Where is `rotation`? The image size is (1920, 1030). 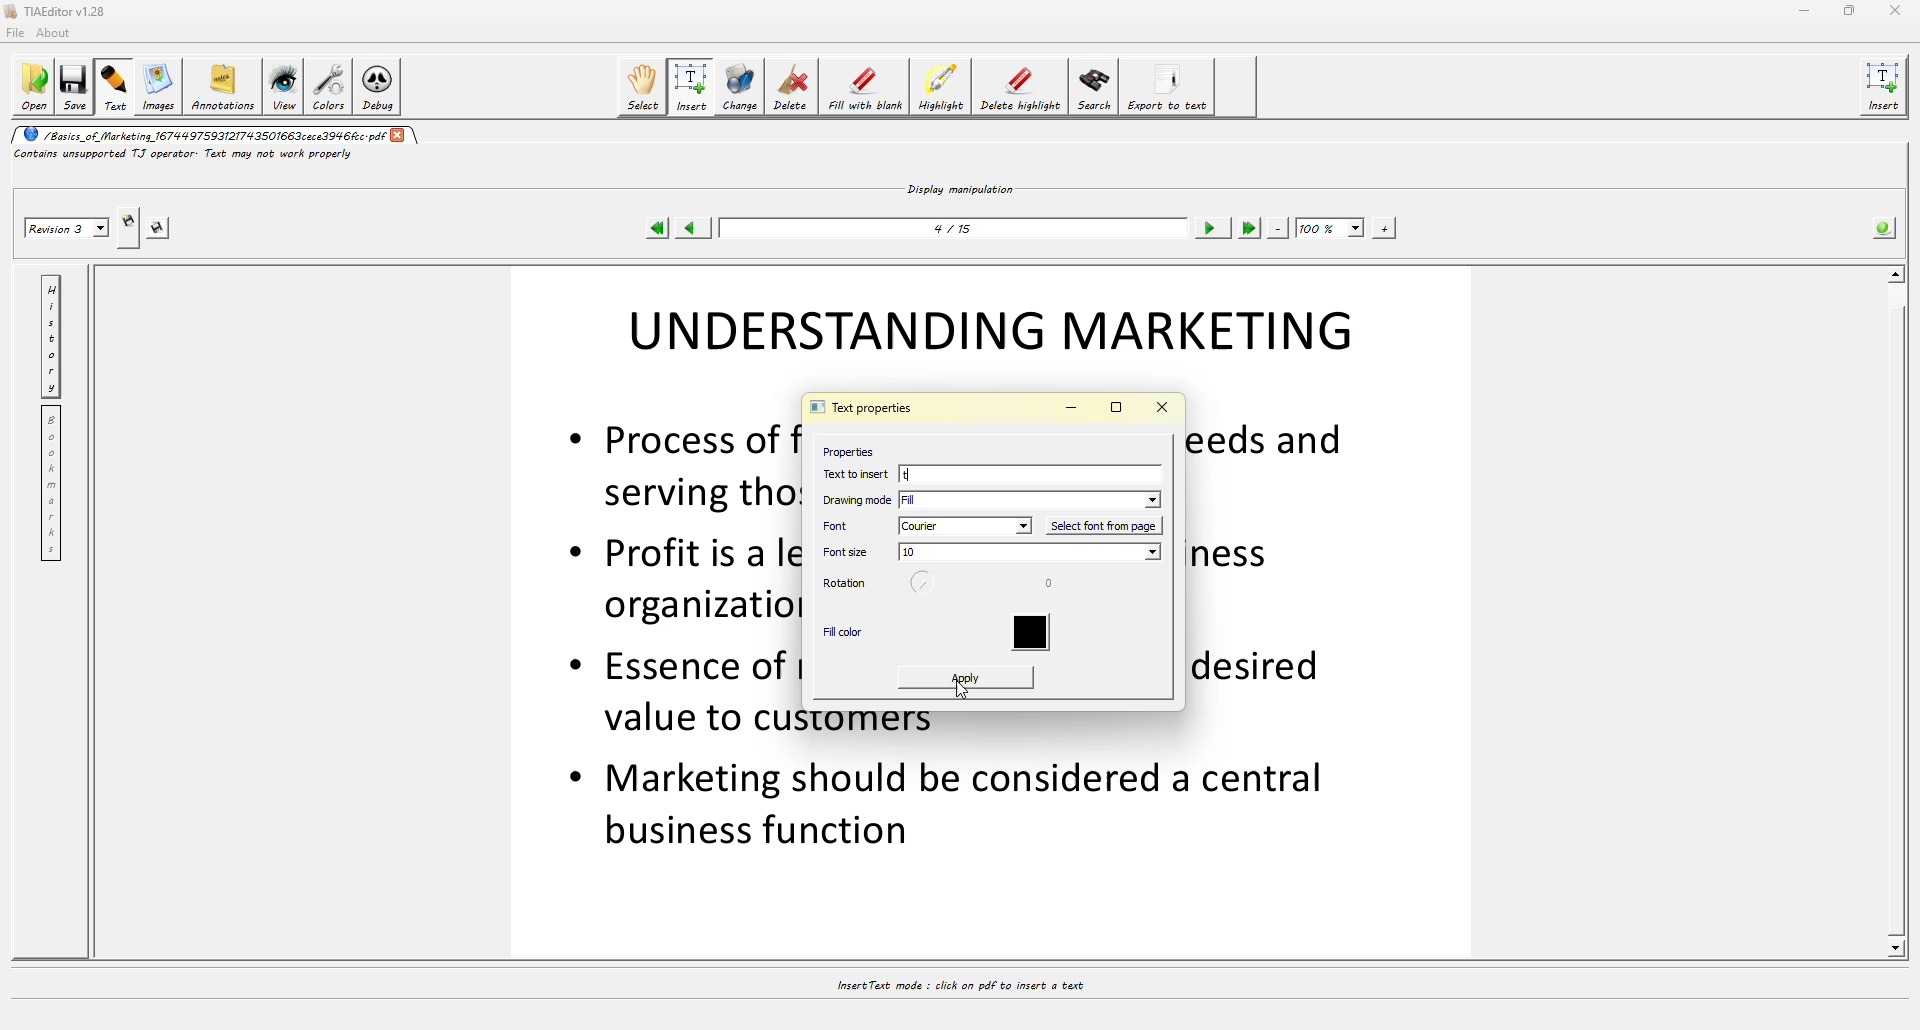
rotation is located at coordinates (845, 584).